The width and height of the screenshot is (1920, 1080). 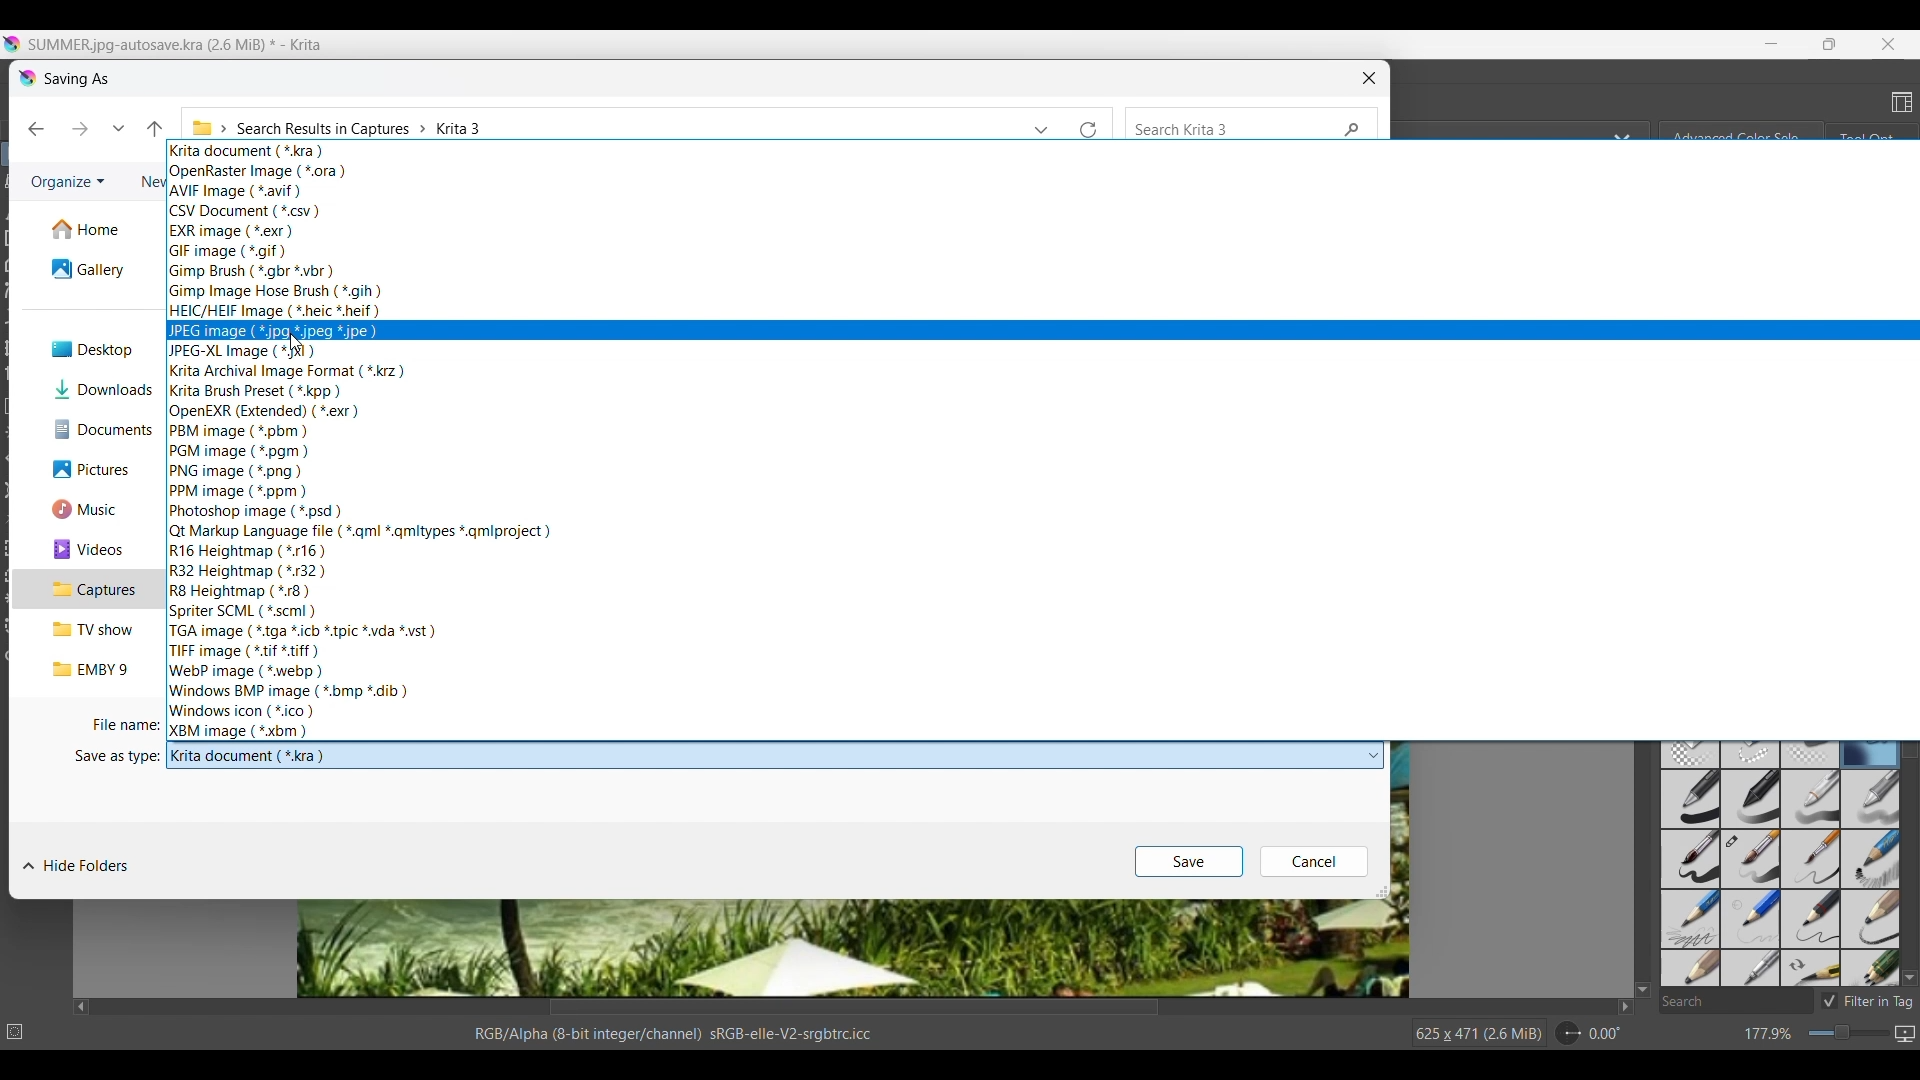 What do you see at coordinates (76, 866) in the screenshot?
I see `Hide folders currently visible` at bounding box center [76, 866].